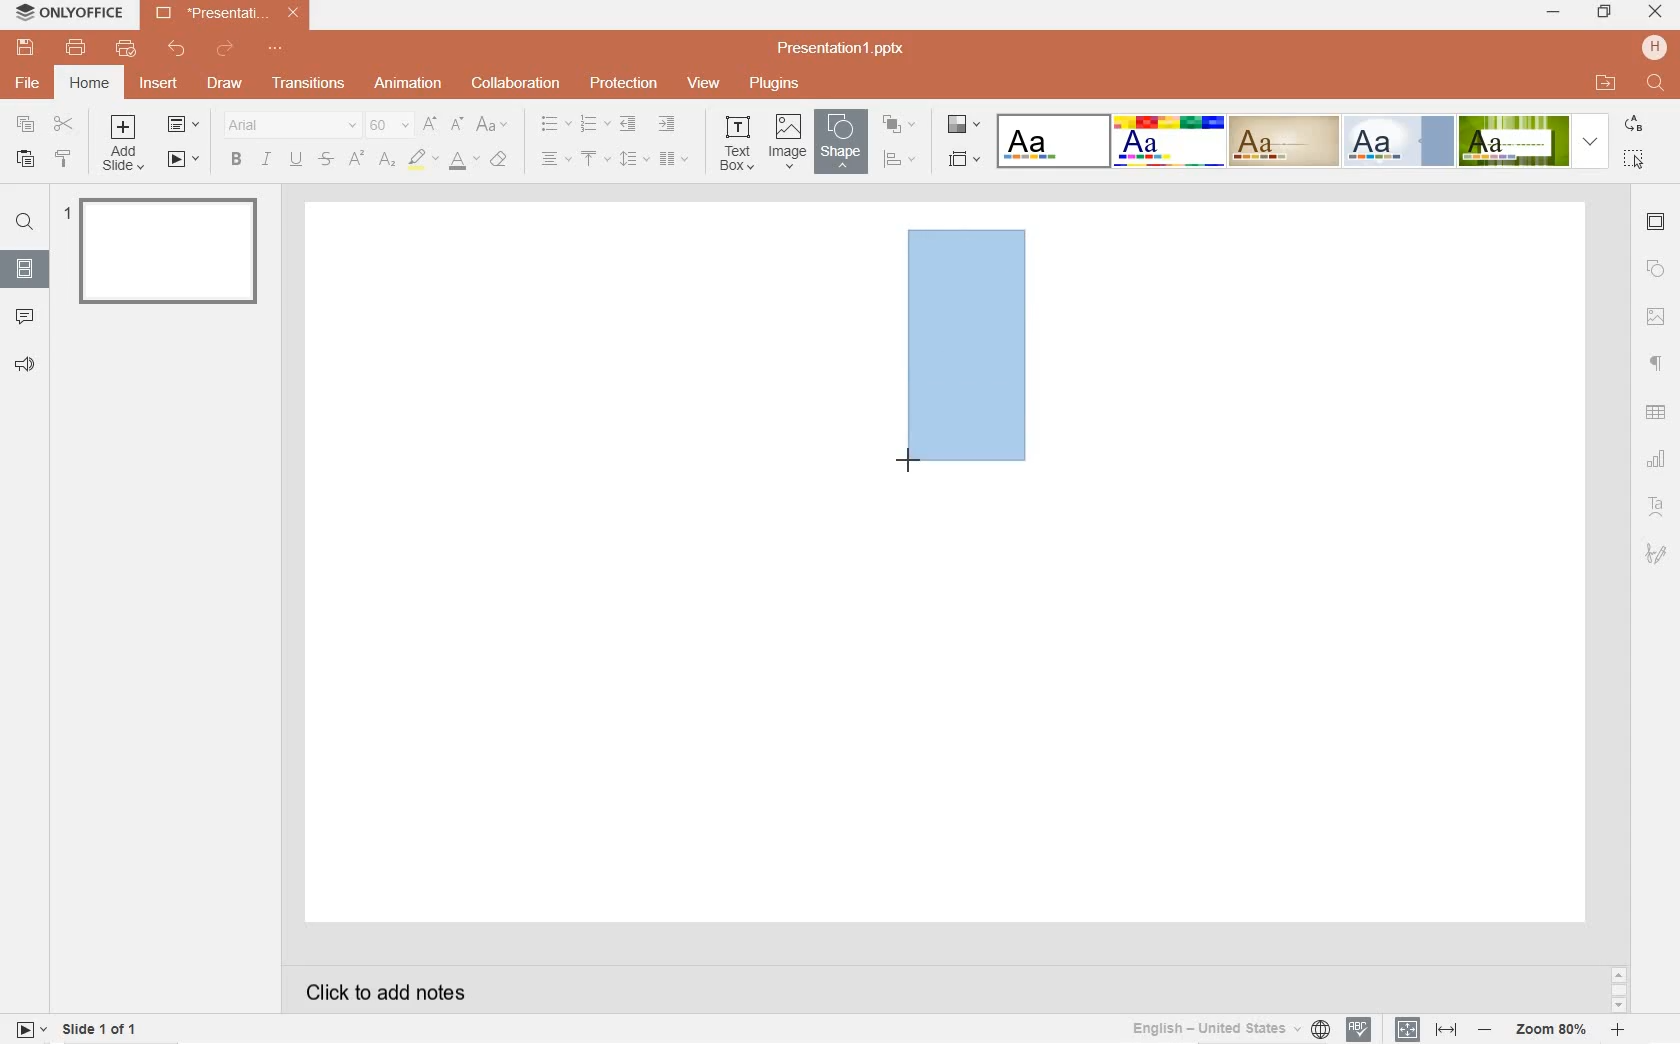 The width and height of the screenshot is (1680, 1044). What do you see at coordinates (184, 126) in the screenshot?
I see `change slide layout` at bounding box center [184, 126].